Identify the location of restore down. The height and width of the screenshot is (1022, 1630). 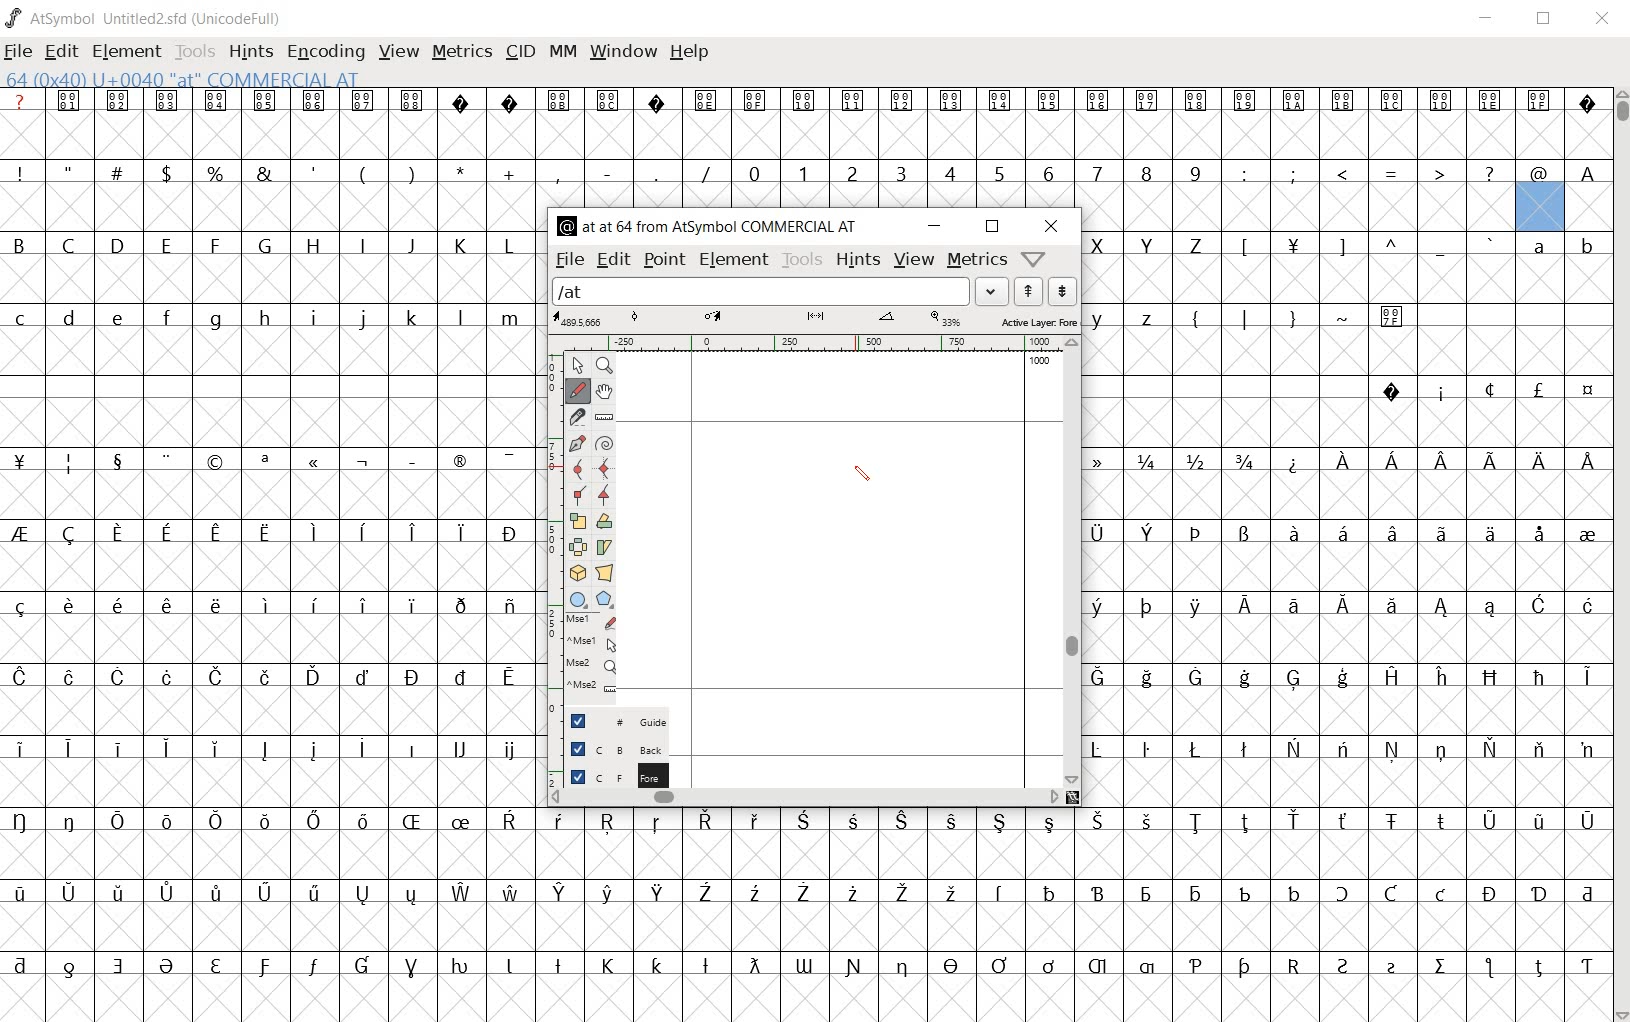
(994, 227).